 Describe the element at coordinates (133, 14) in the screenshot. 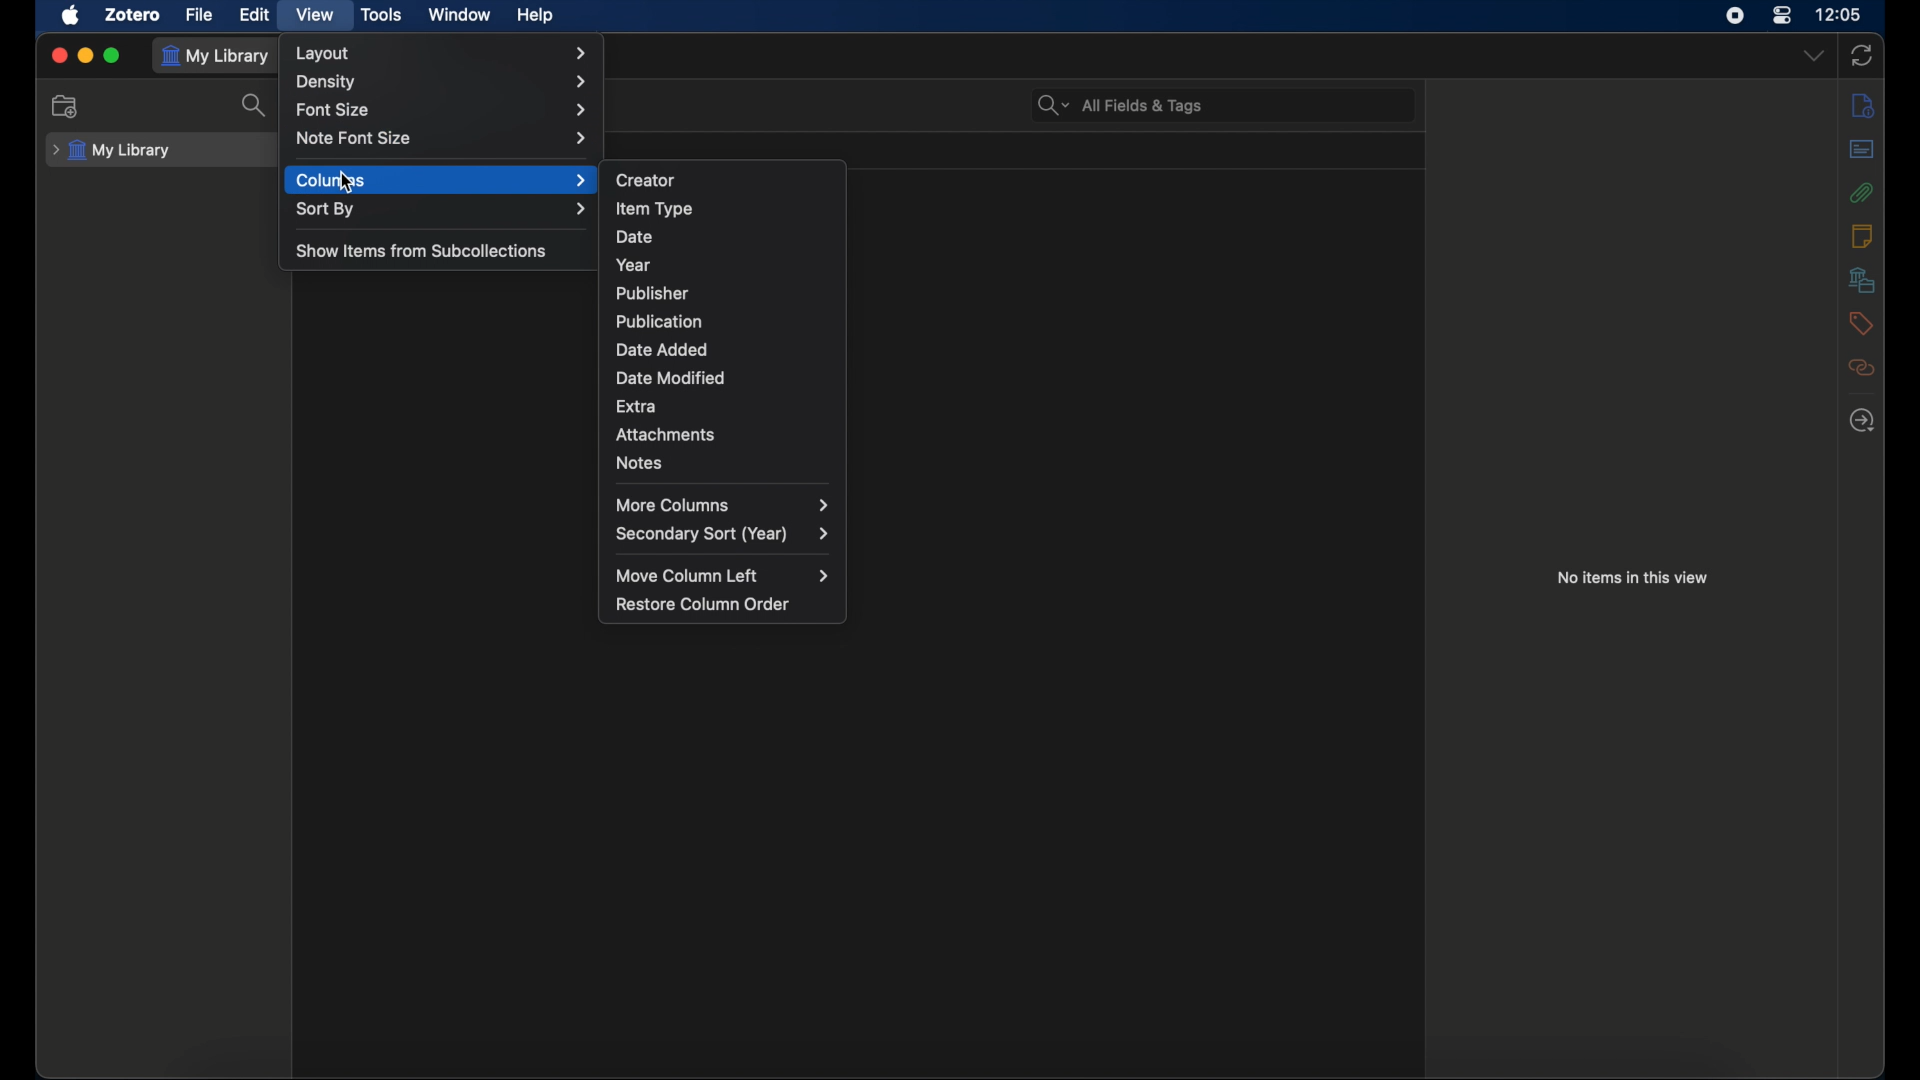

I see `zotero` at that location.